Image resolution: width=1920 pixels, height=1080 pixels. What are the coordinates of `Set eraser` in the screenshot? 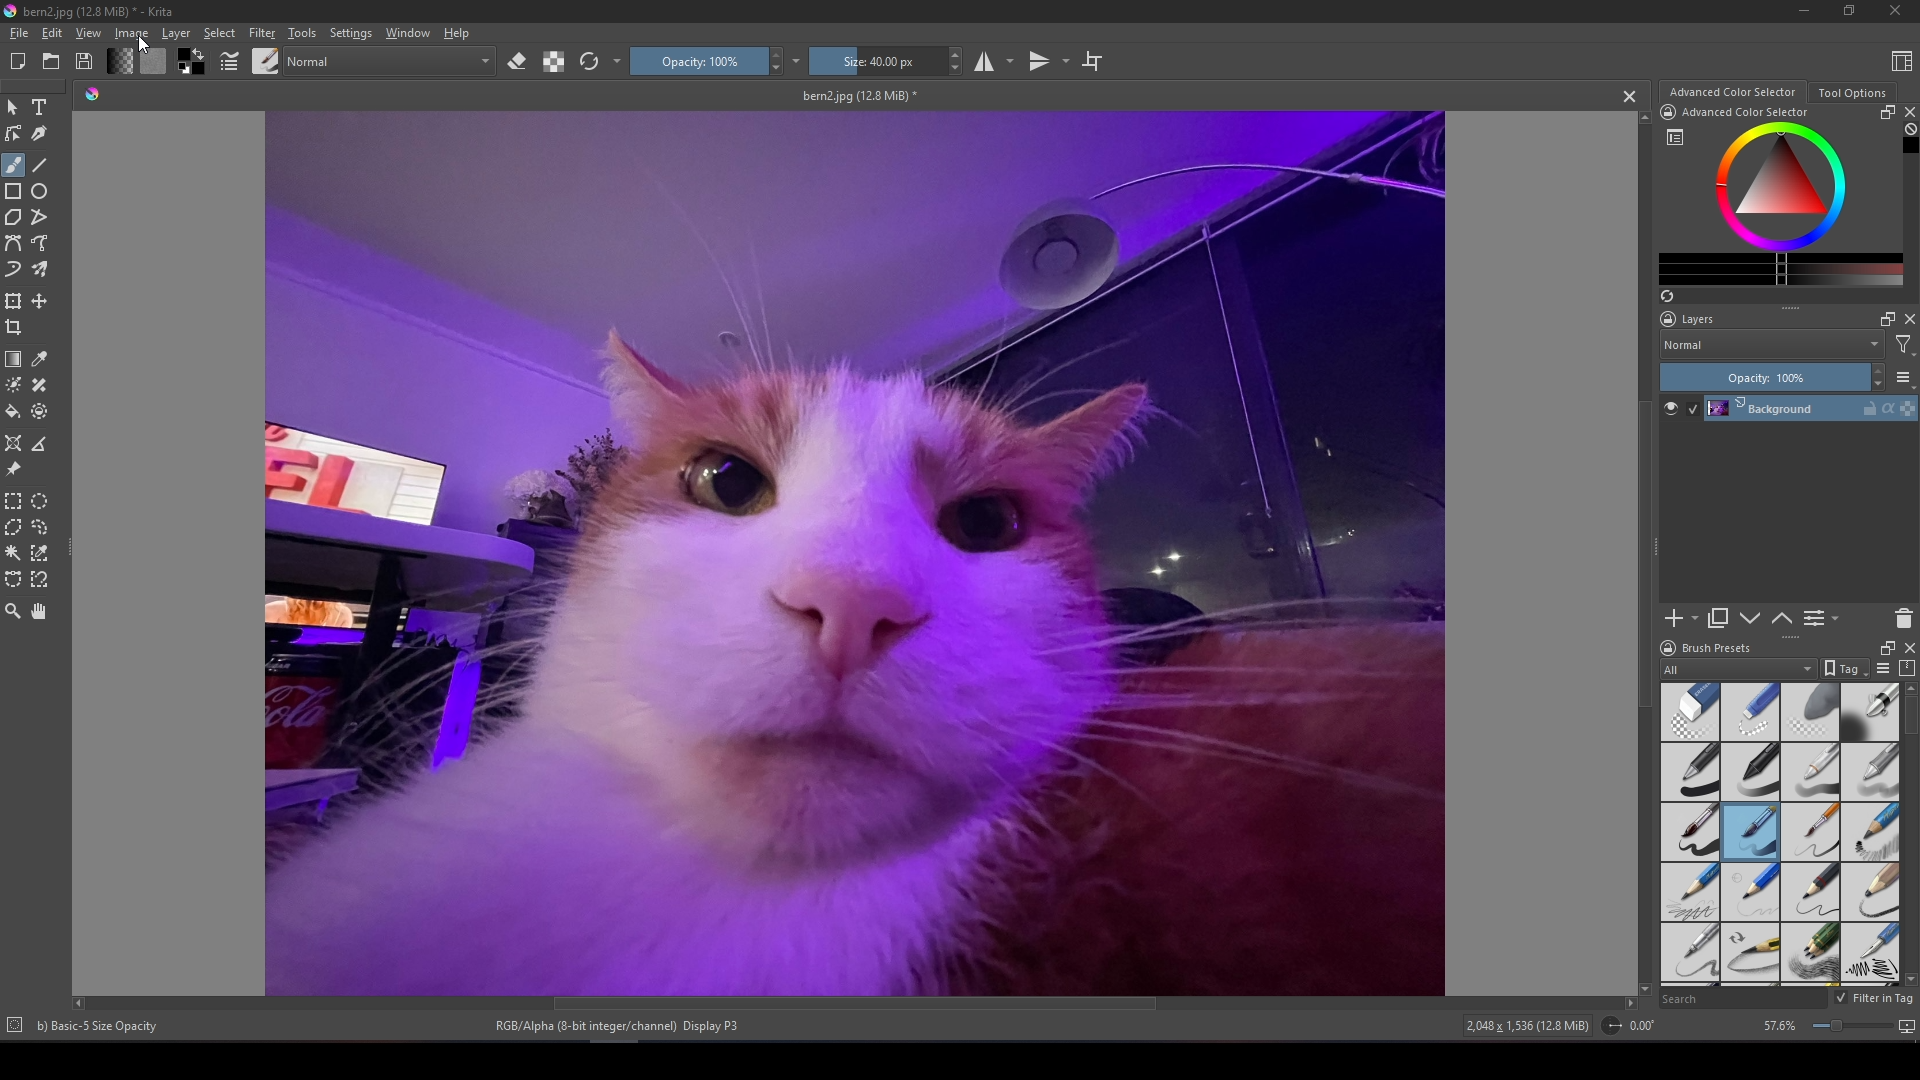 It's located at (517, 61).